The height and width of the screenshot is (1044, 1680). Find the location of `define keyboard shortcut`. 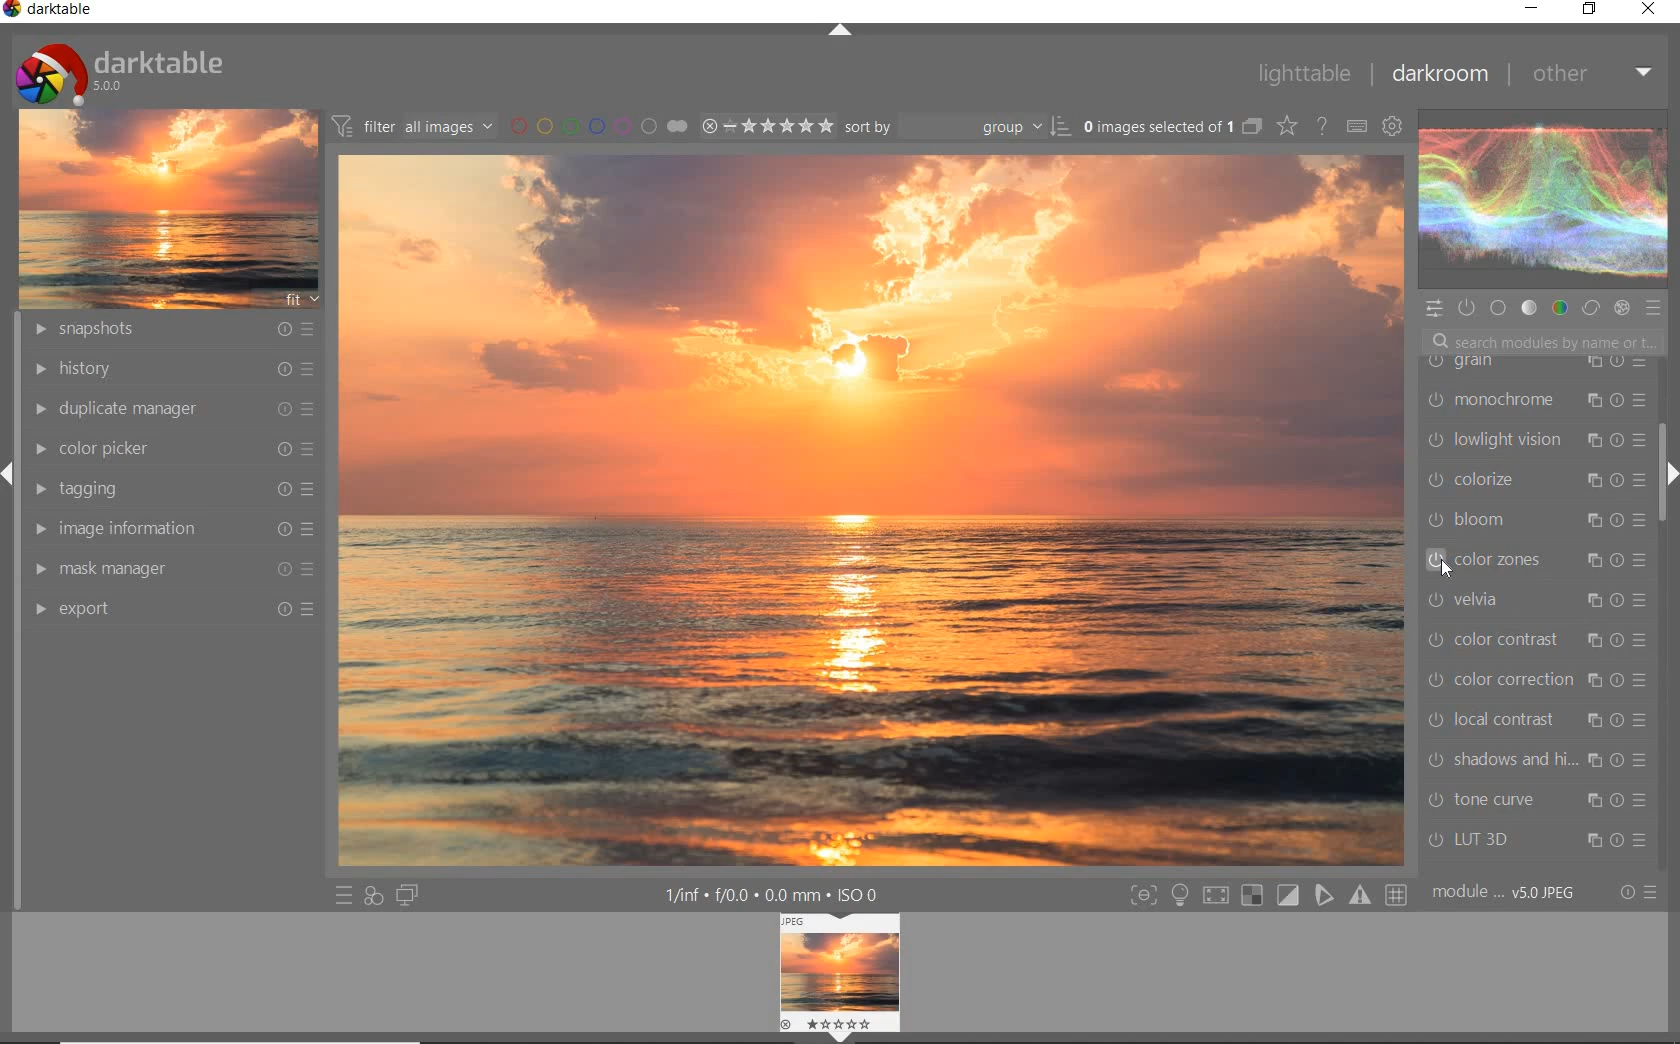

define keyboard shortcut is located at coordinates (1355, 125).